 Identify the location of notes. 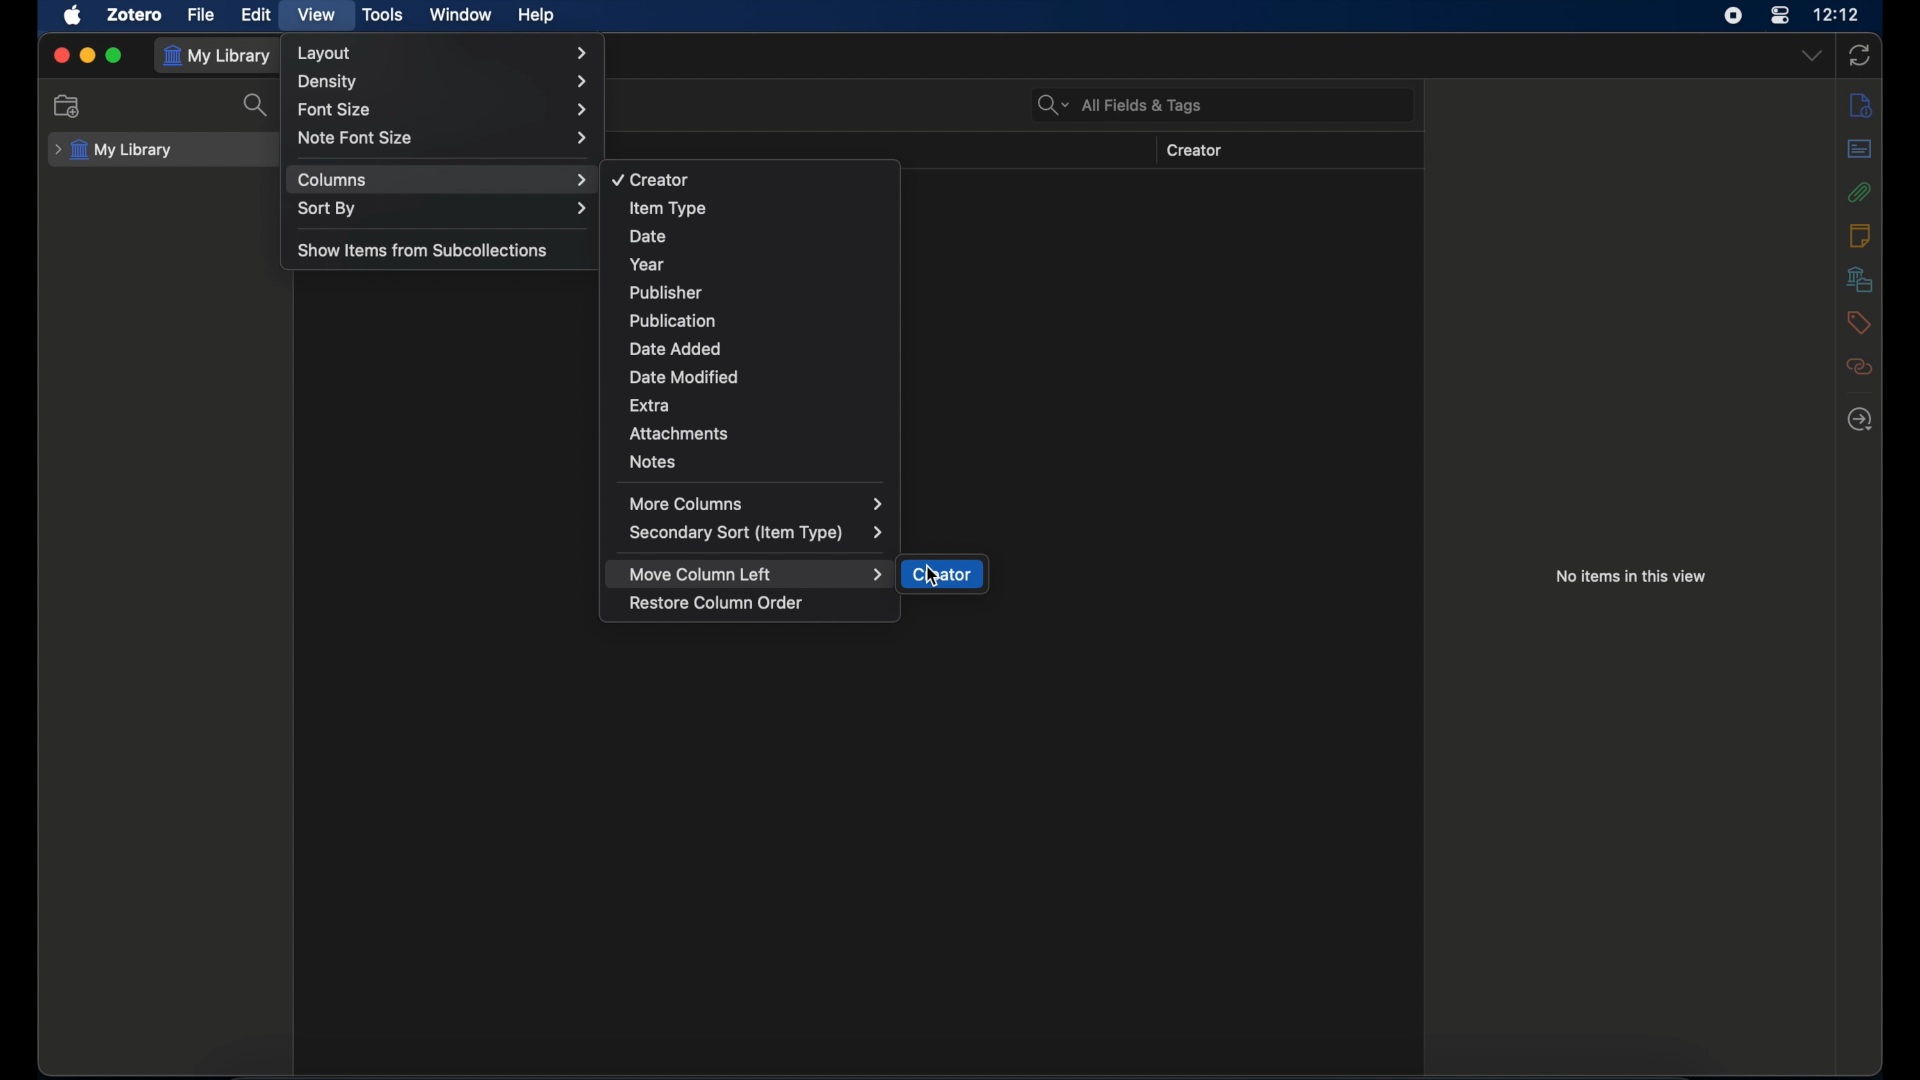
(1859, 234).